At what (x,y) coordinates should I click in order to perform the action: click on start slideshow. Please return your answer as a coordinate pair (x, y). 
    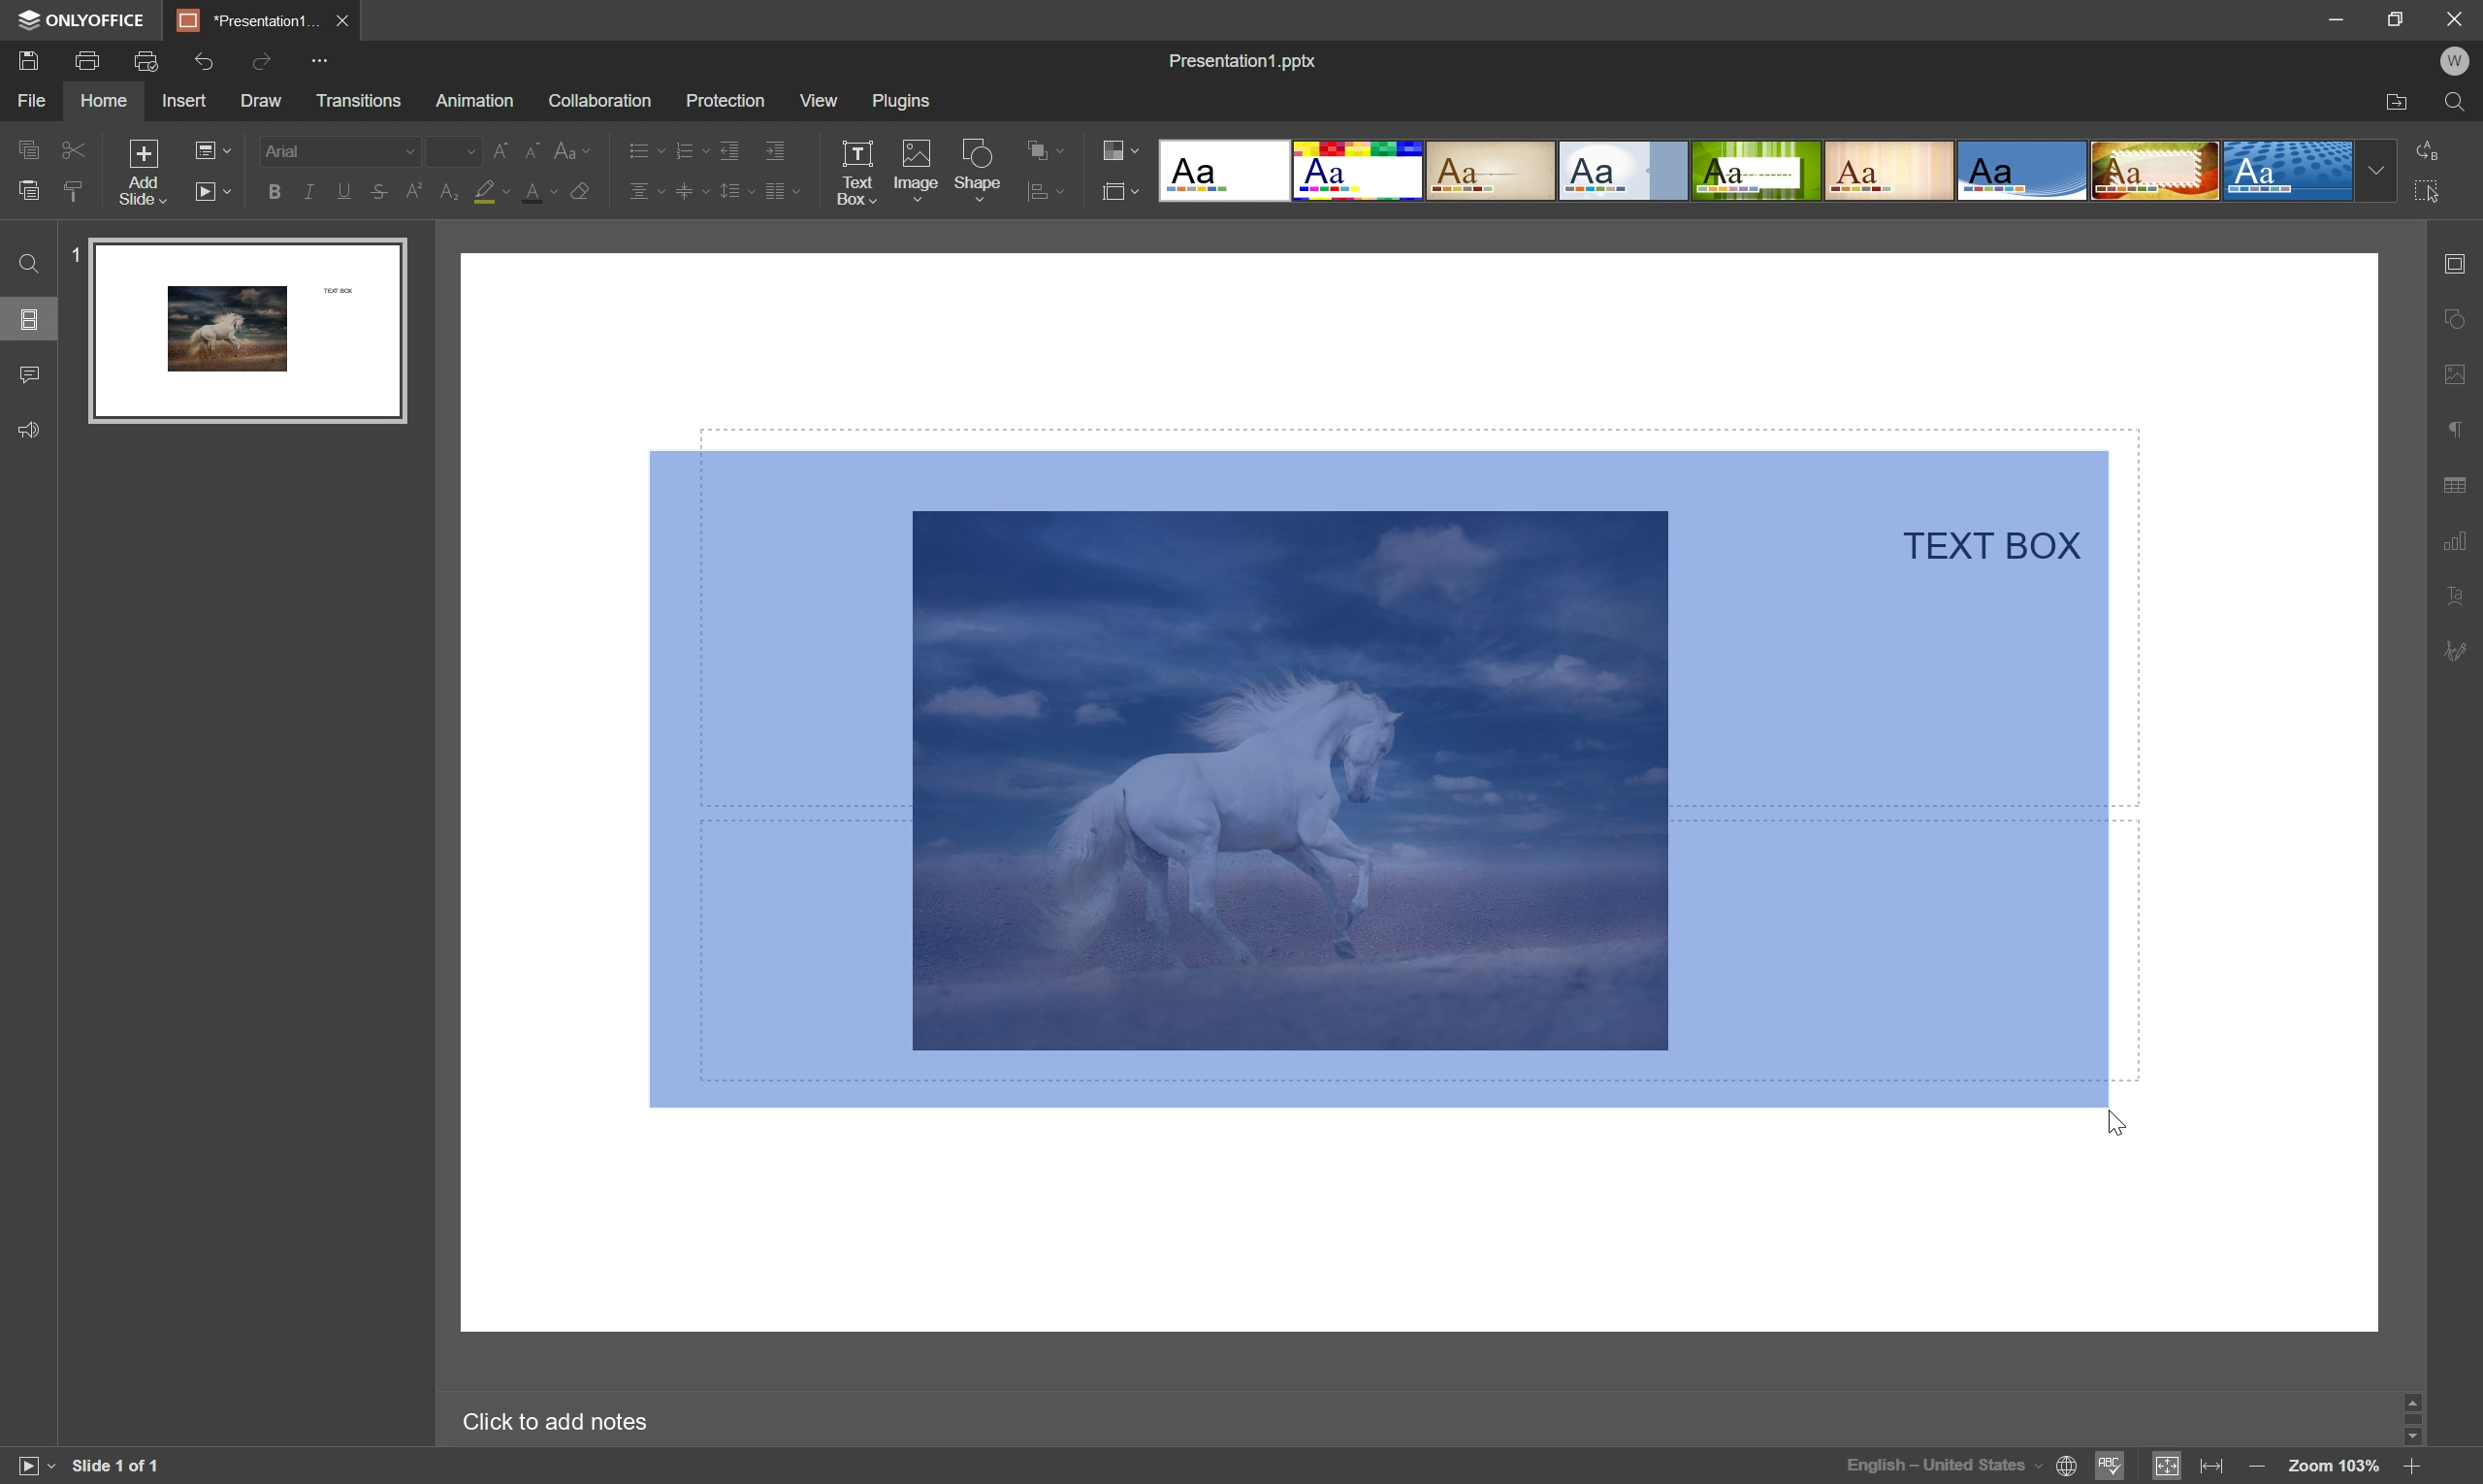
    Looking at the image, I should click on (213, 190).